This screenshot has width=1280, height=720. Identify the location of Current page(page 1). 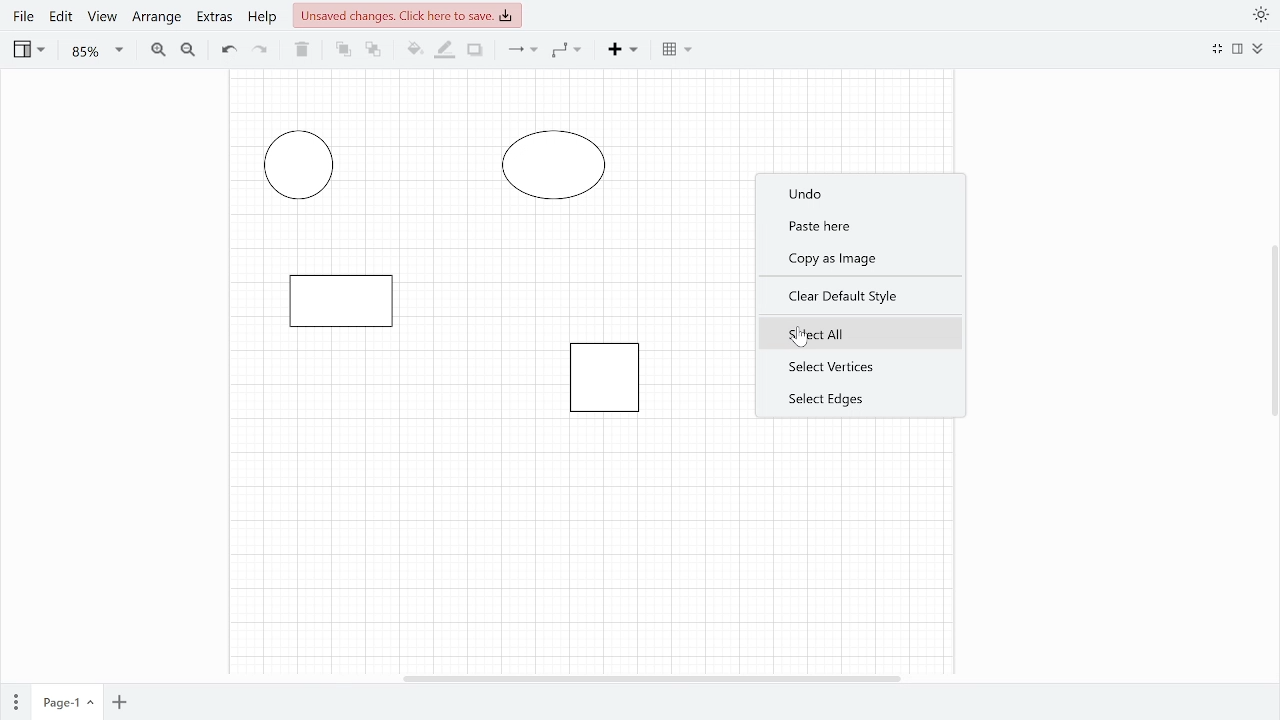
(66, 698).